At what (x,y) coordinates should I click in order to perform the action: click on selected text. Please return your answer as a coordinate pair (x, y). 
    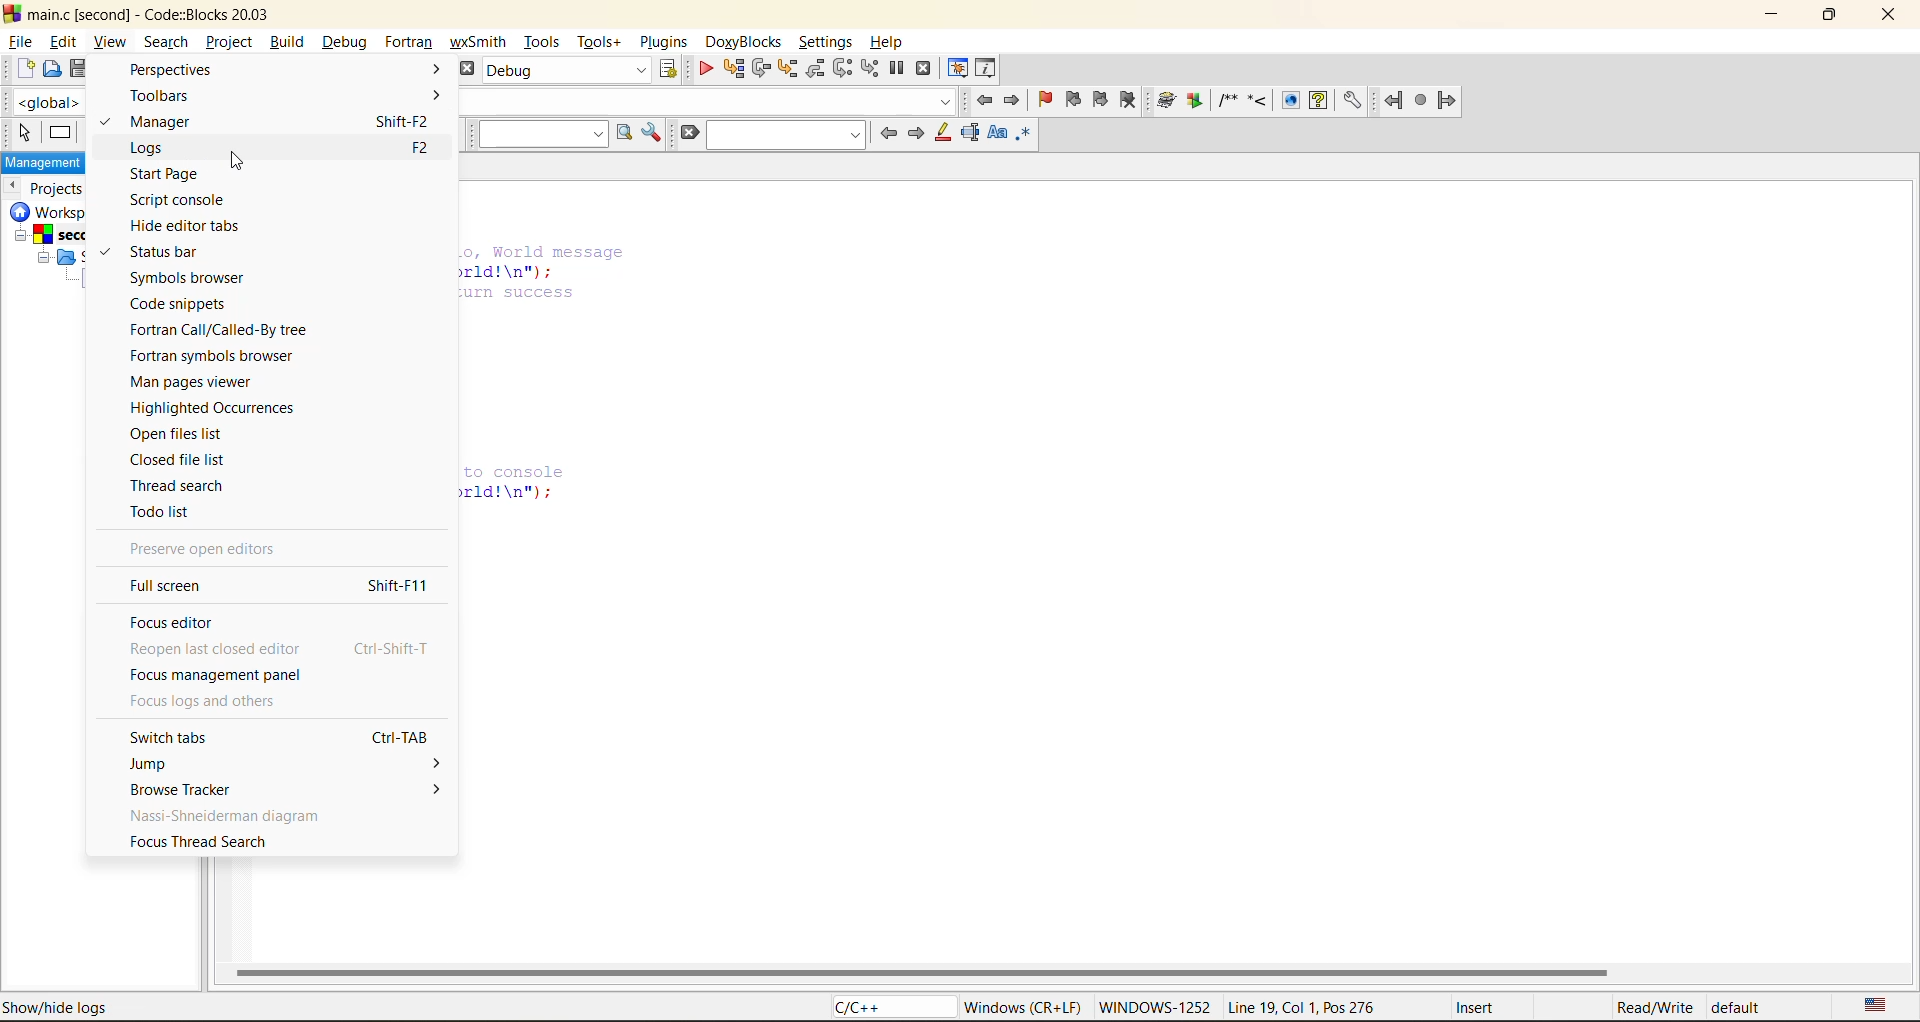
    Looking at the image, I should click on (972, 134).